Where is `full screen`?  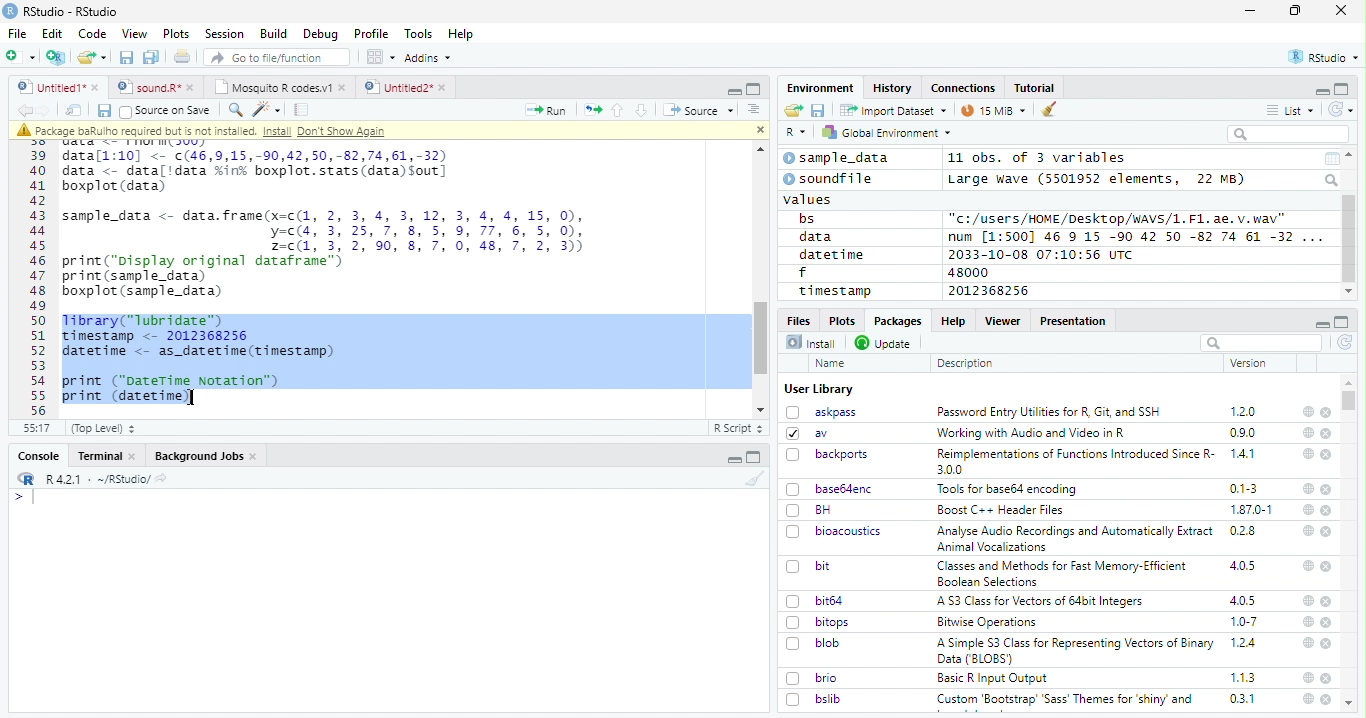 full screen is located at coordinates (1342, 89).